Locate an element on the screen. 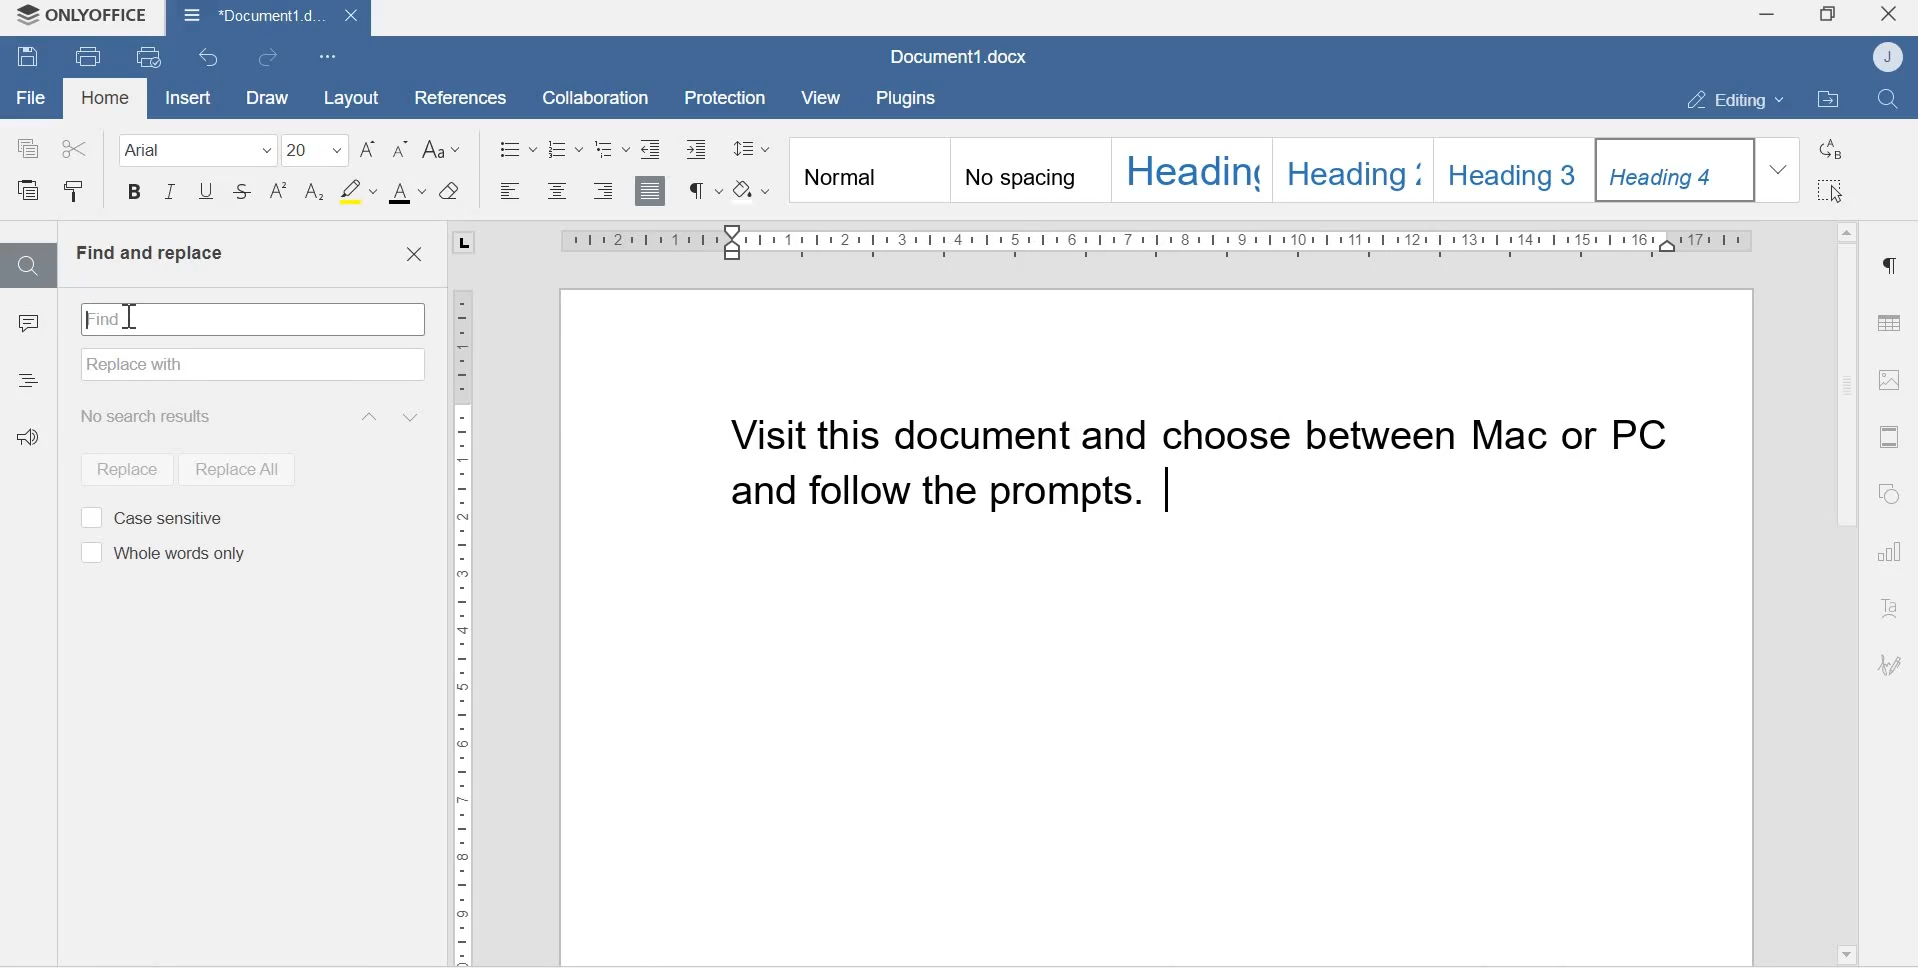  Clear style is located at coordinates (451, 191).